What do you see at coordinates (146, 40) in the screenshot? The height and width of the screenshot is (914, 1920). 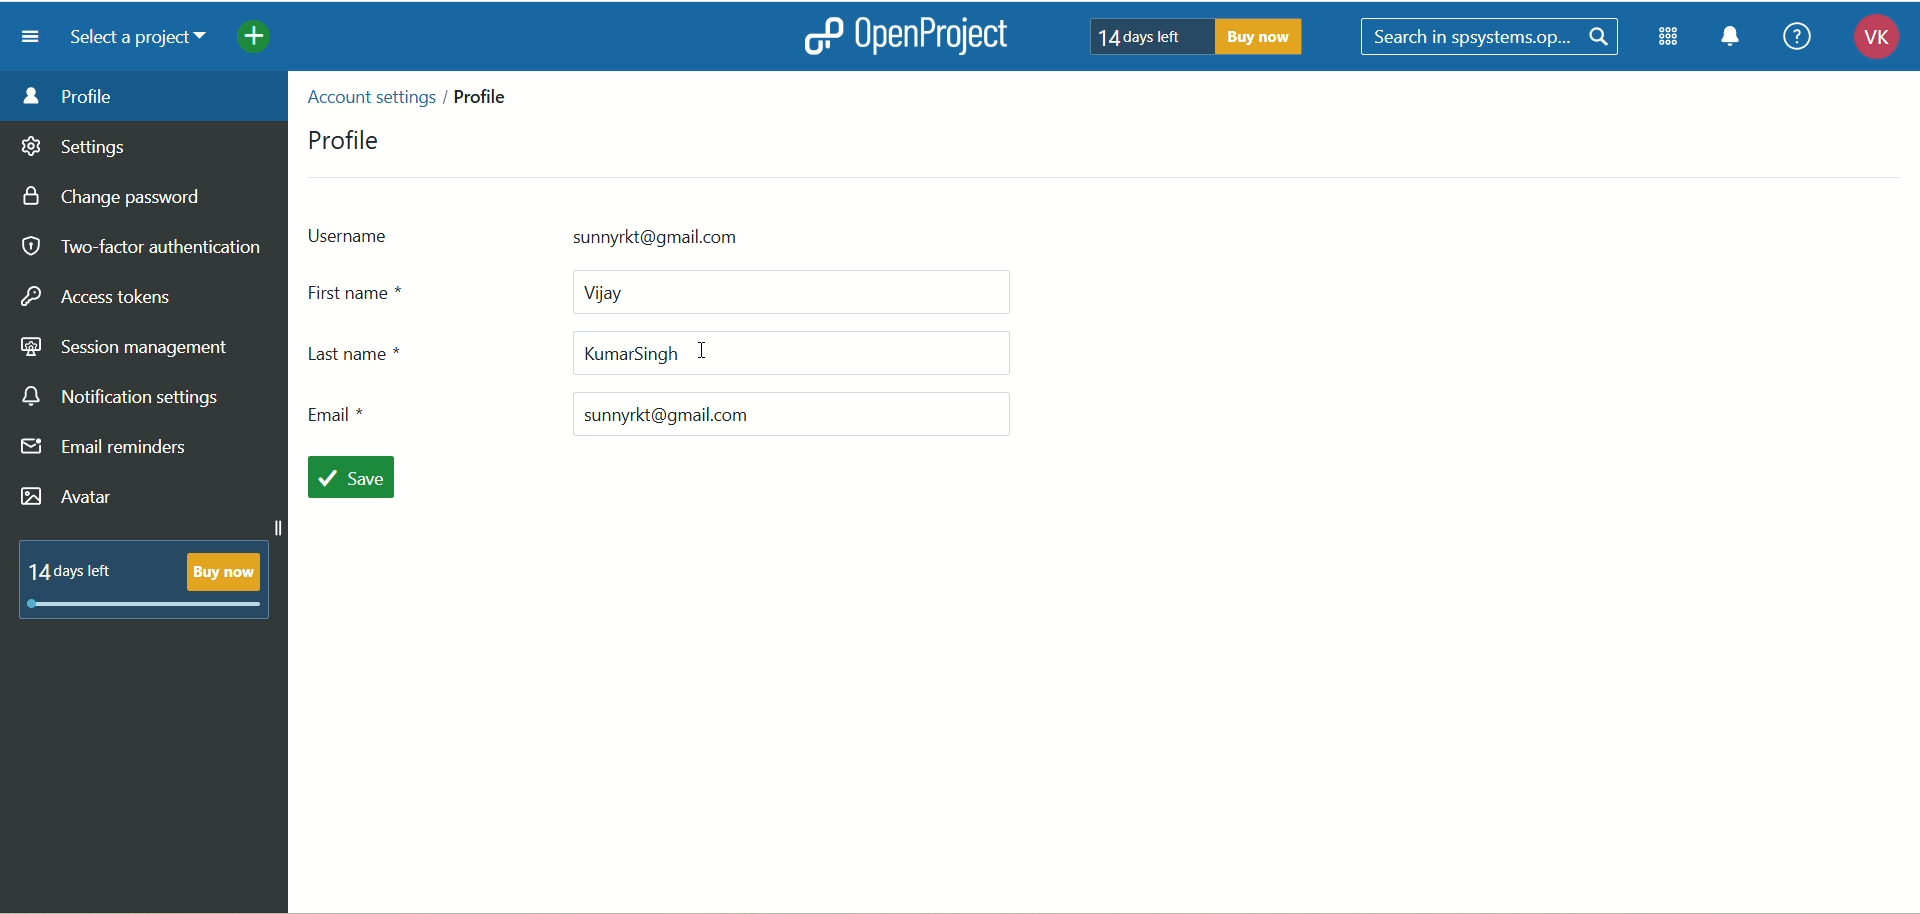 I see `select a project` at bounding box center [146, 40].